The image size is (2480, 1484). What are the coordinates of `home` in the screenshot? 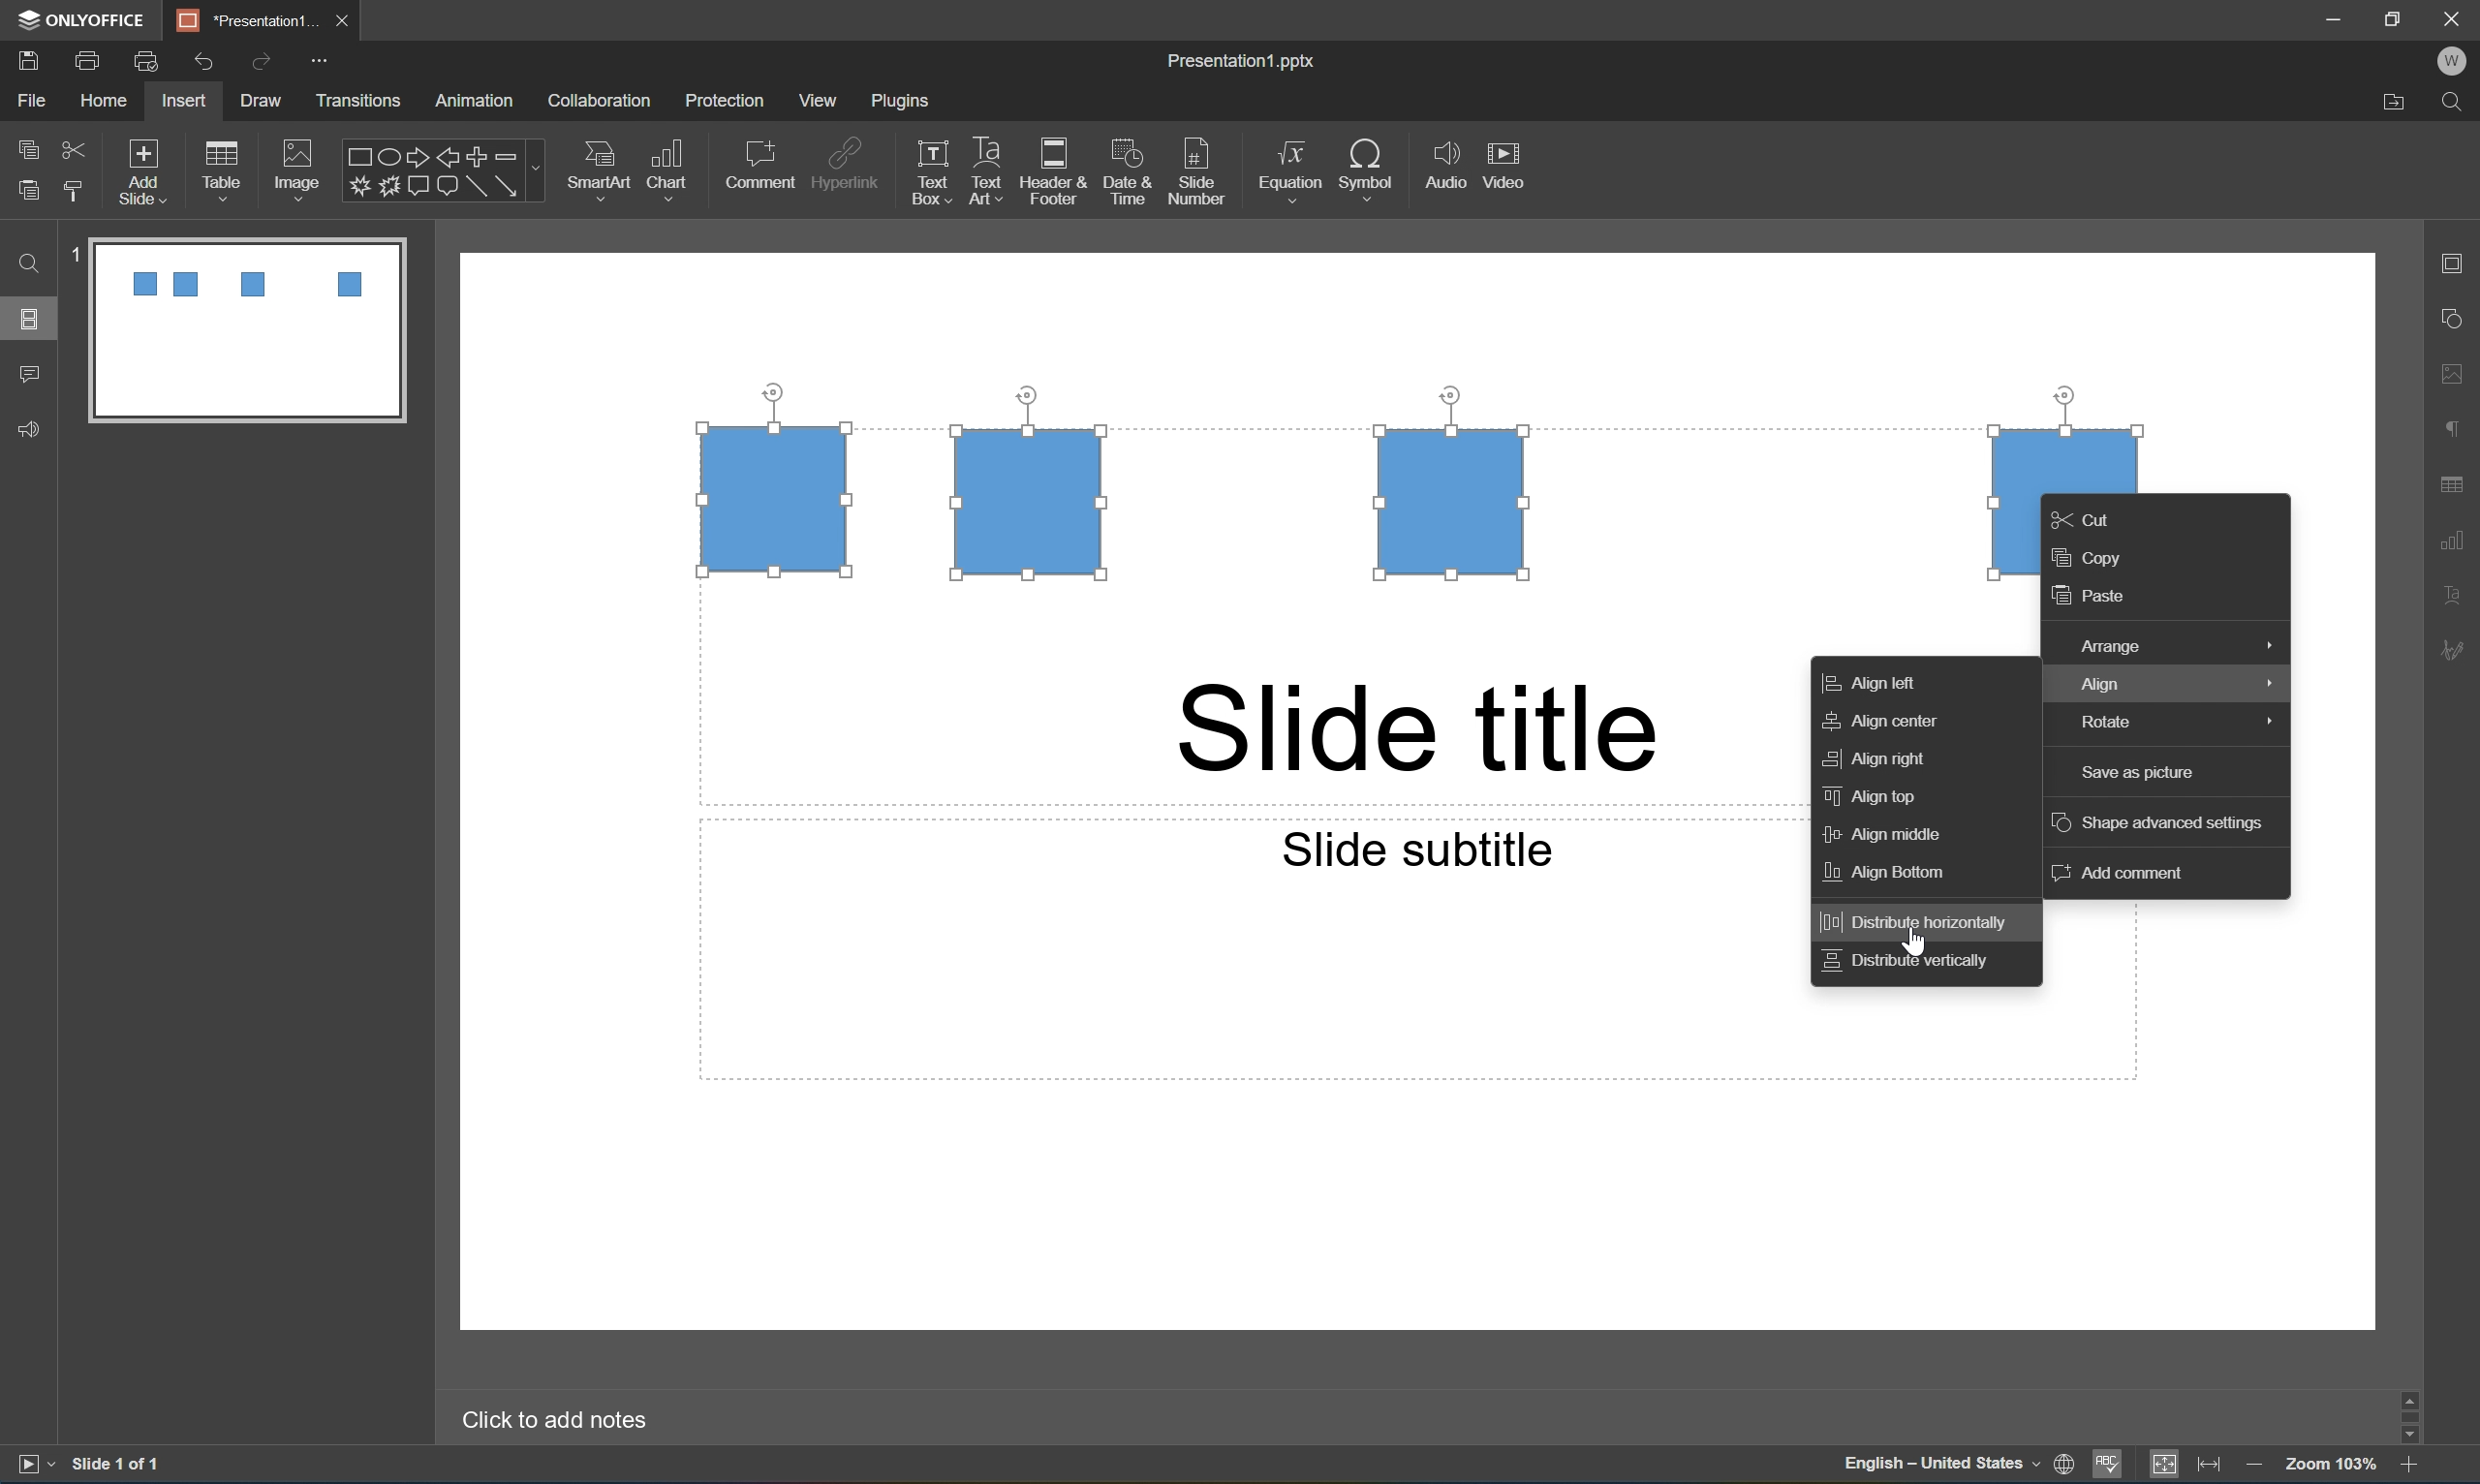 It's located at (102, 102).